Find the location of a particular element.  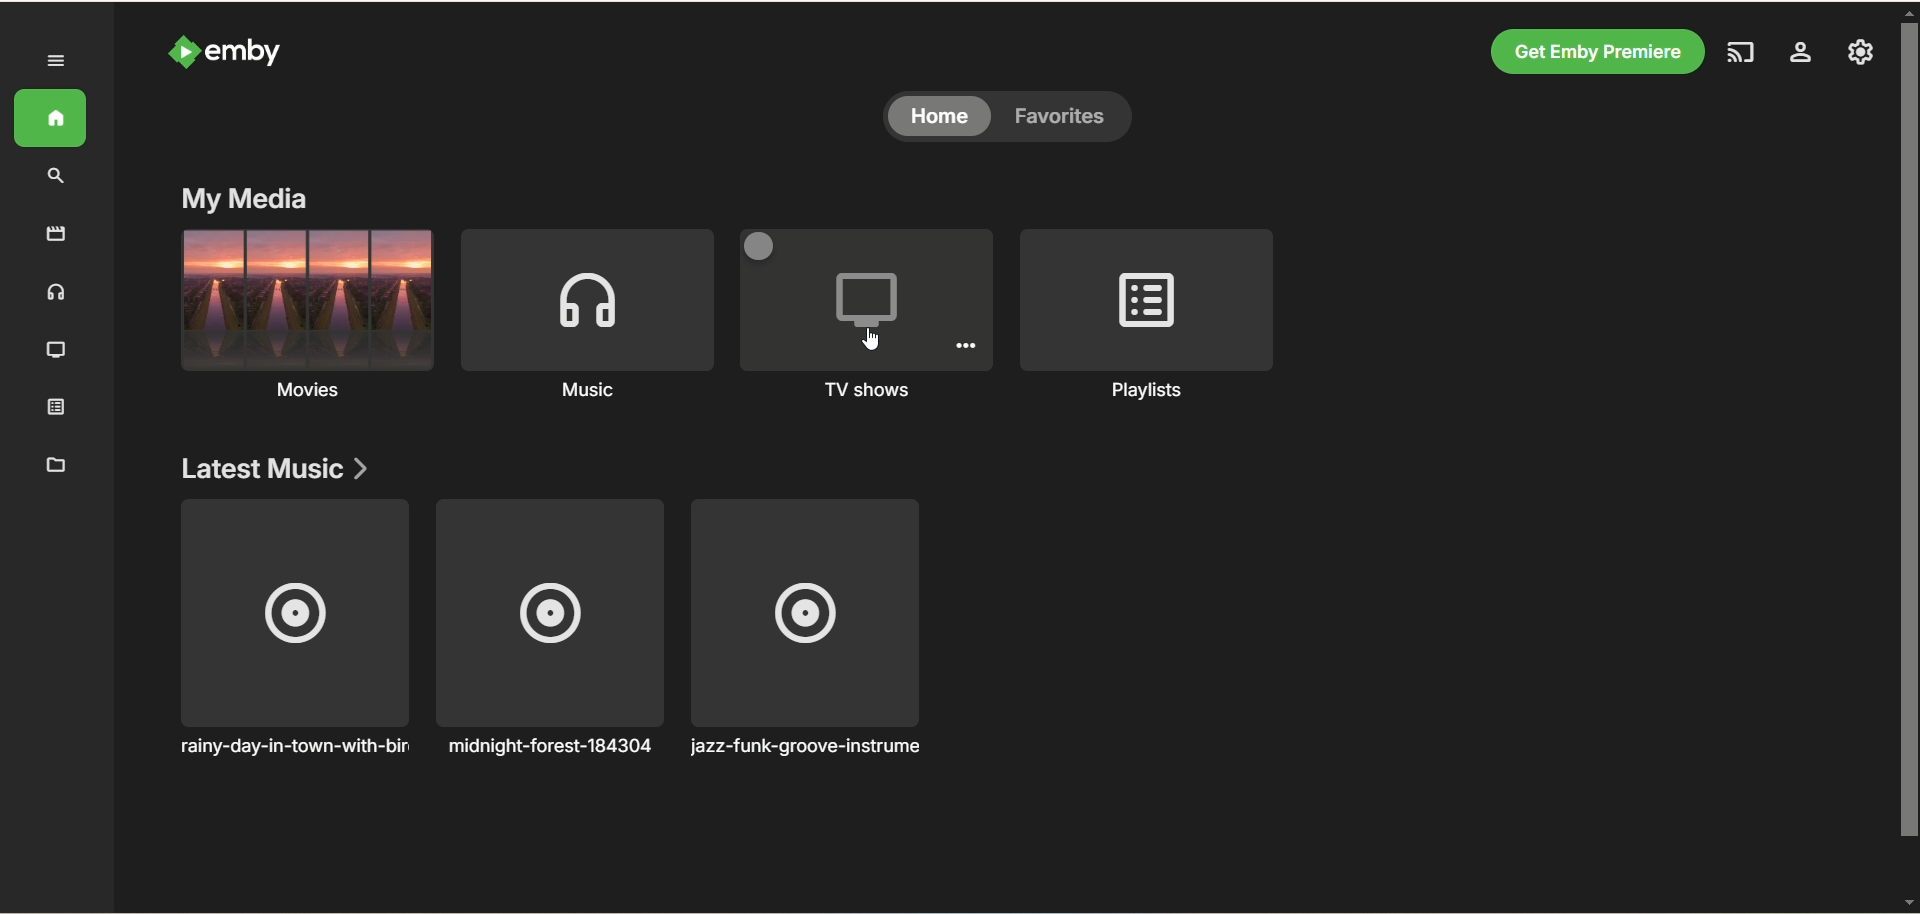

expand is located at coordinates (55, 60).